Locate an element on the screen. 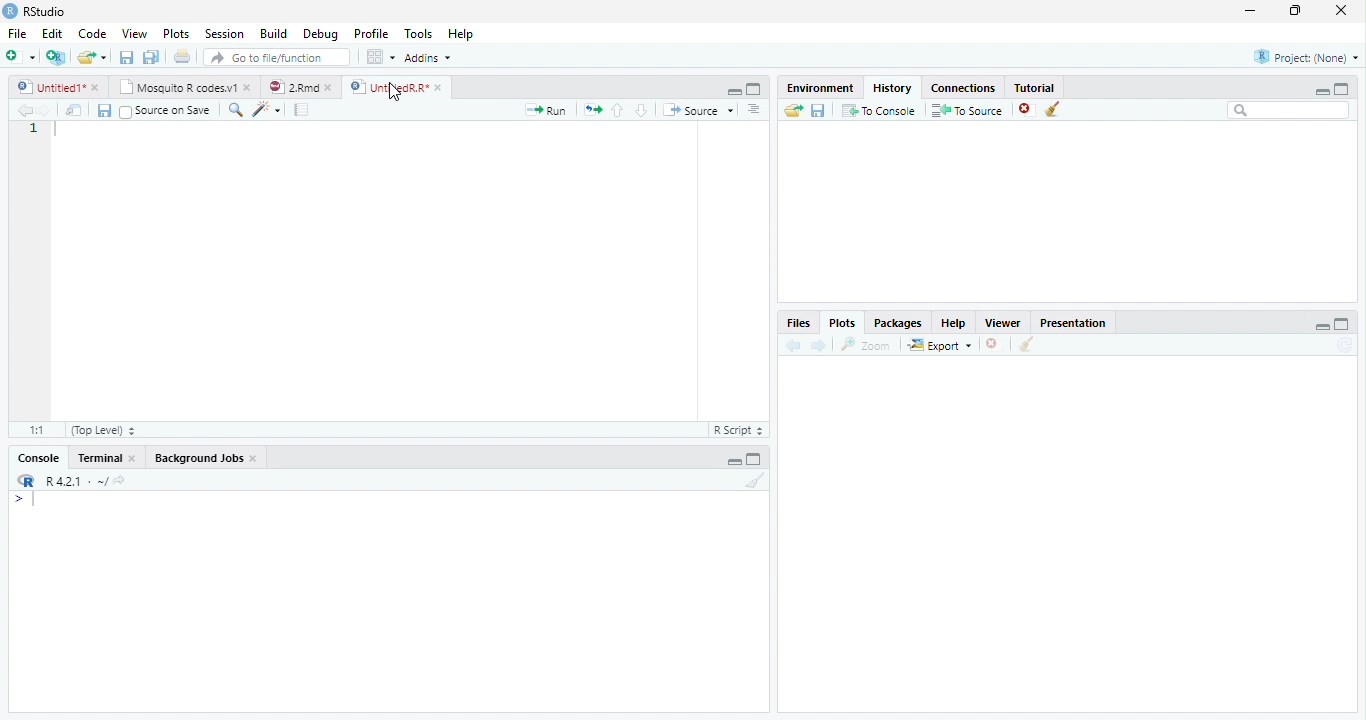 This screenshot has height=720, width=1366. Help is located at coordinates (460, 33).